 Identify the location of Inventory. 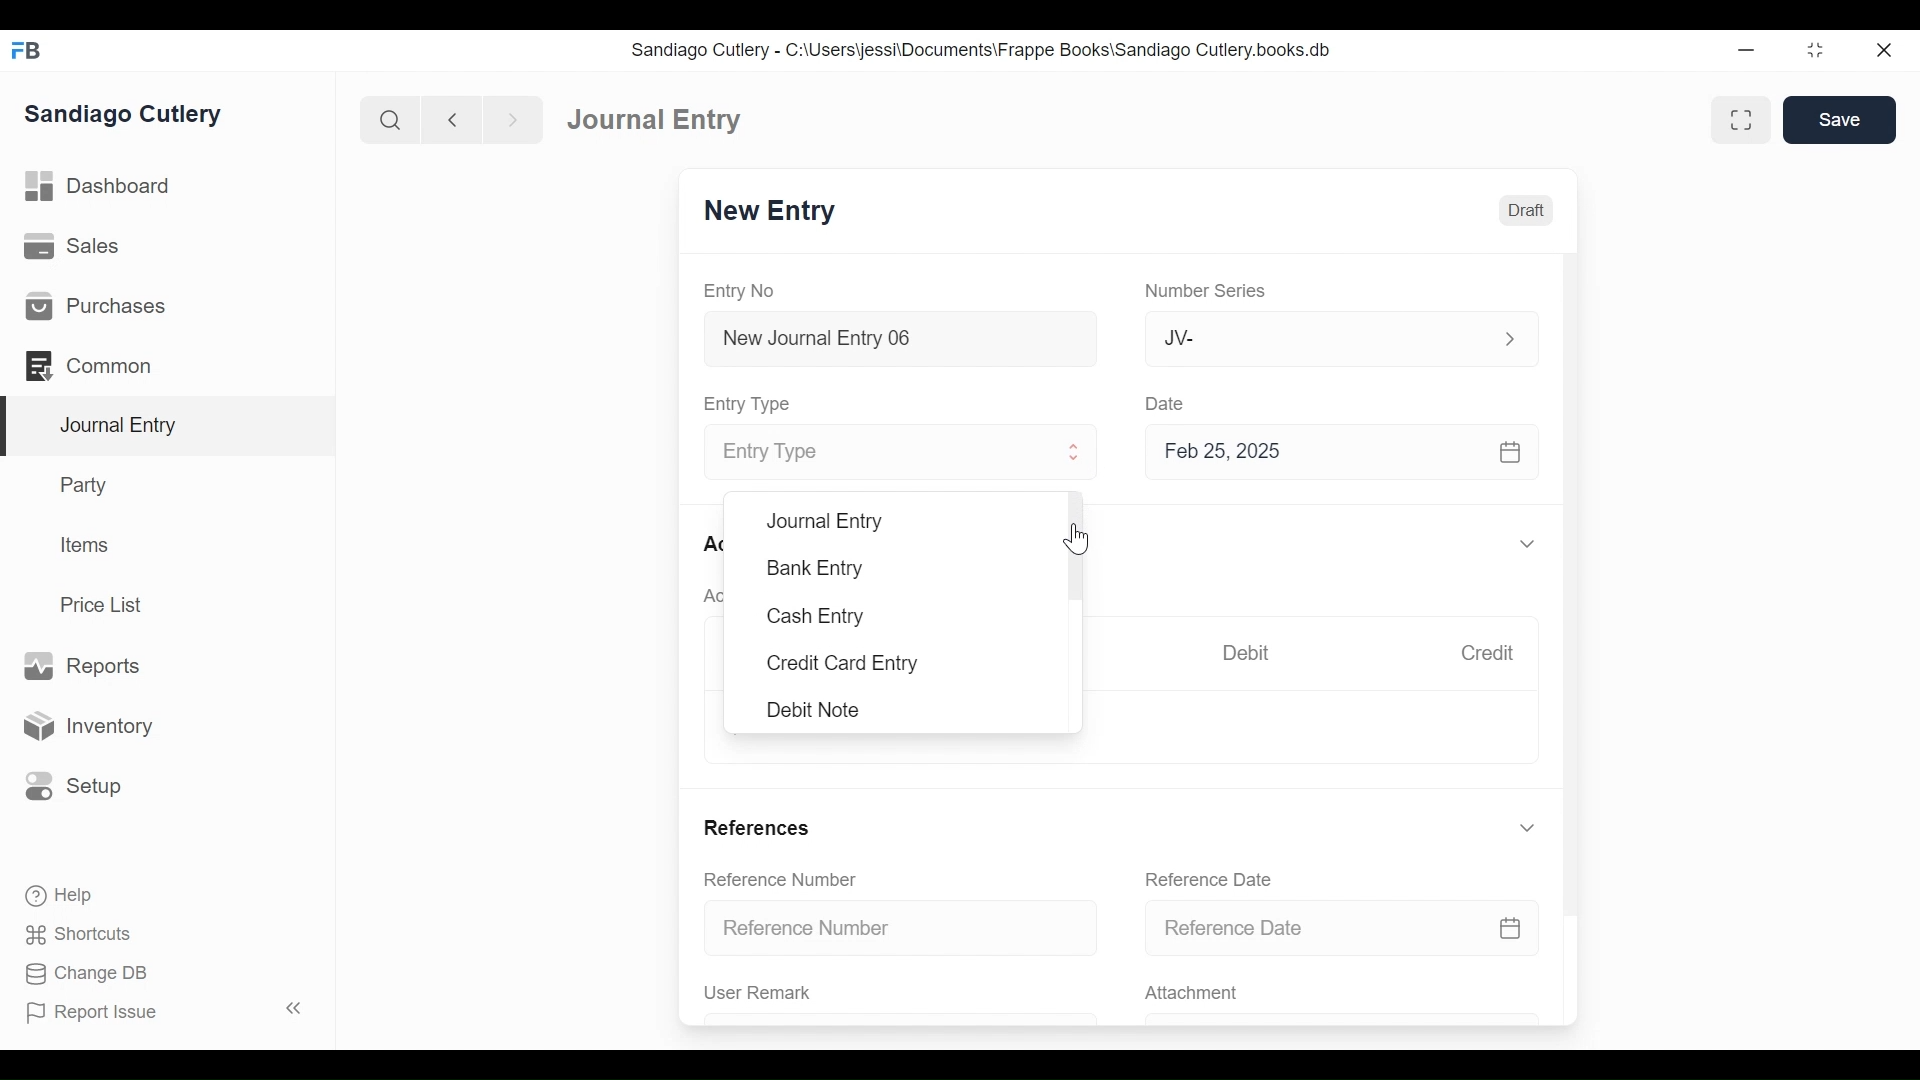
(85, 727).